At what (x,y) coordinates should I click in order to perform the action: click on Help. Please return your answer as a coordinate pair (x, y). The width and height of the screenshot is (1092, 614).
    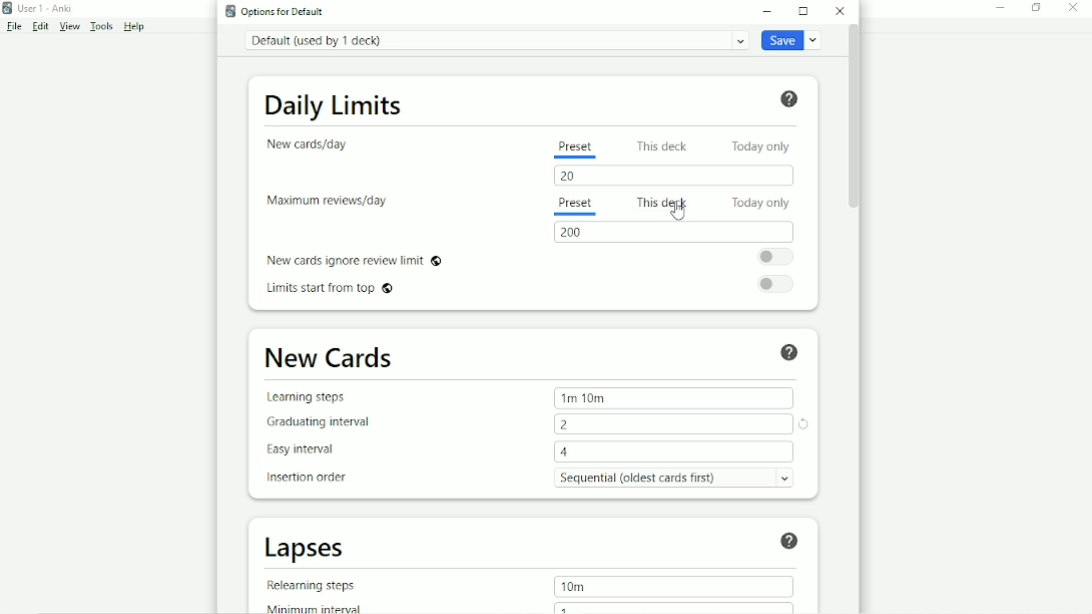
    Looking at the image, I should click on (136, 27).